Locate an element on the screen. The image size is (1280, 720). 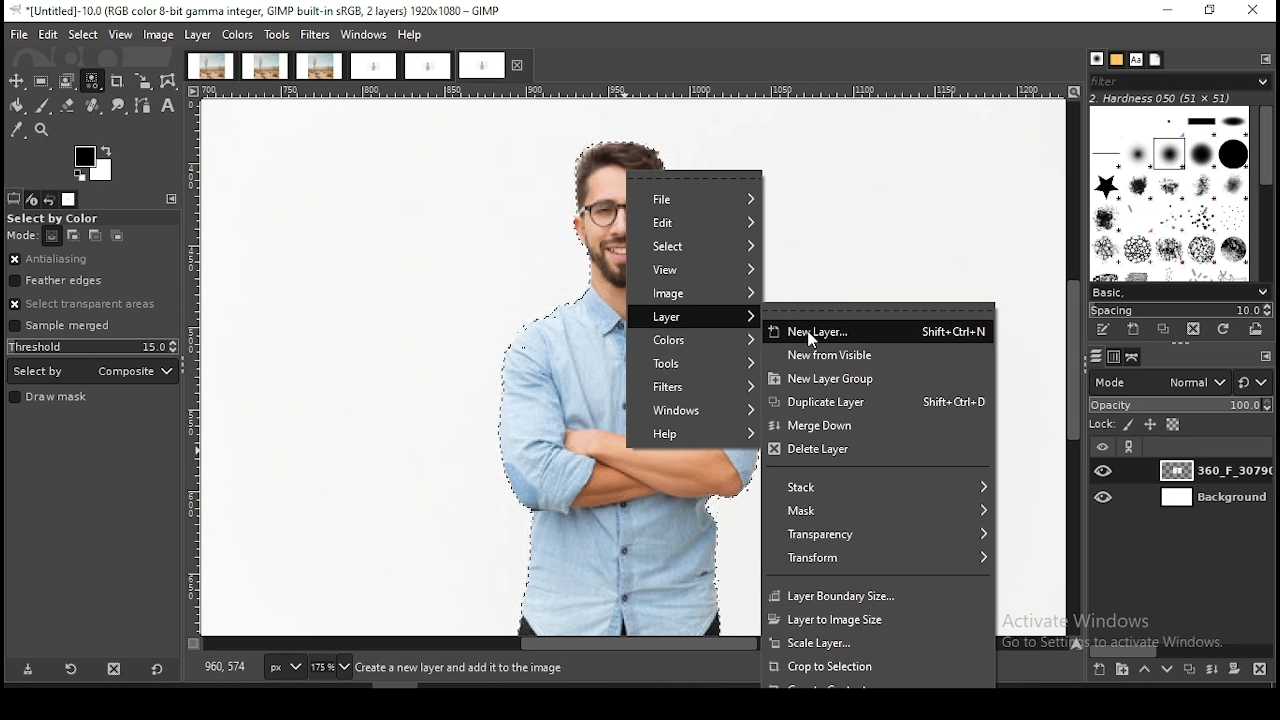
view is located at coordinates (122, 34).